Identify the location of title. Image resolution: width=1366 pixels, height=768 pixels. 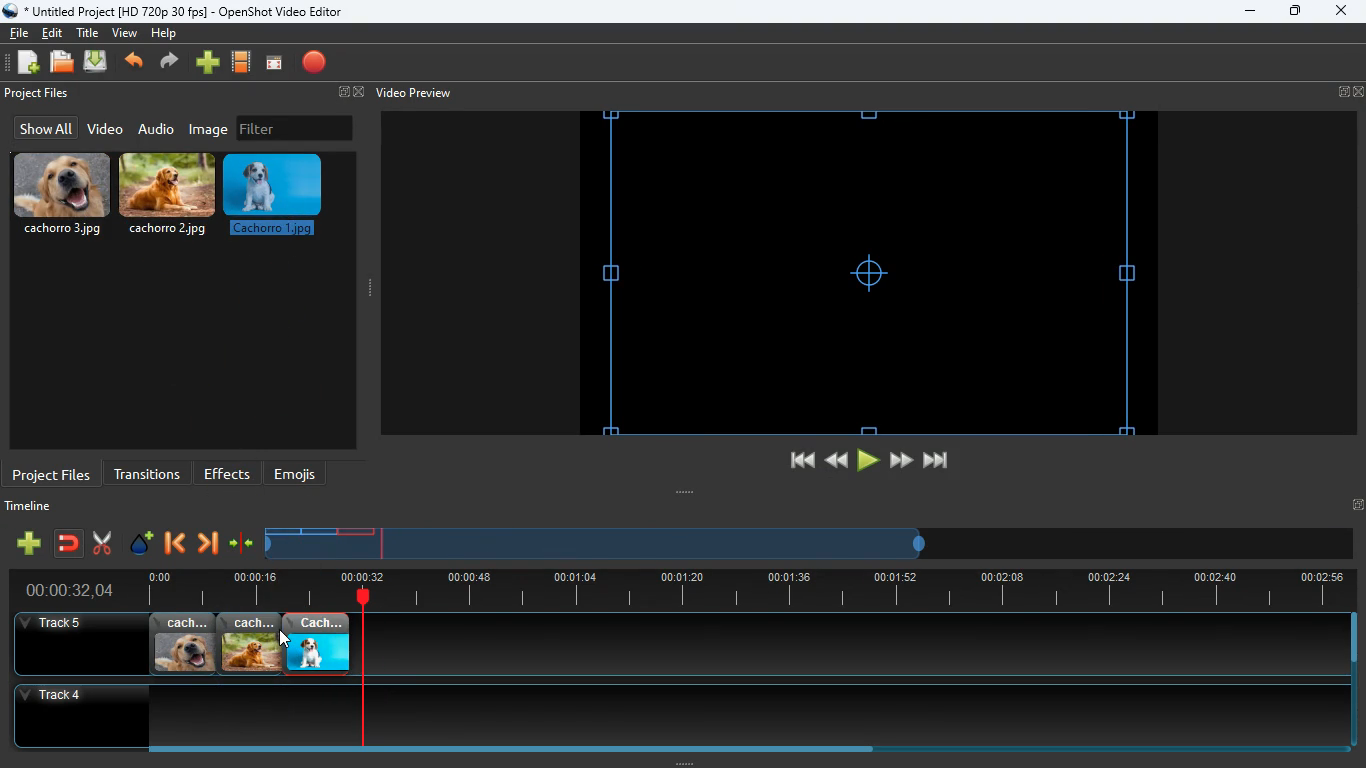
(90, 32).